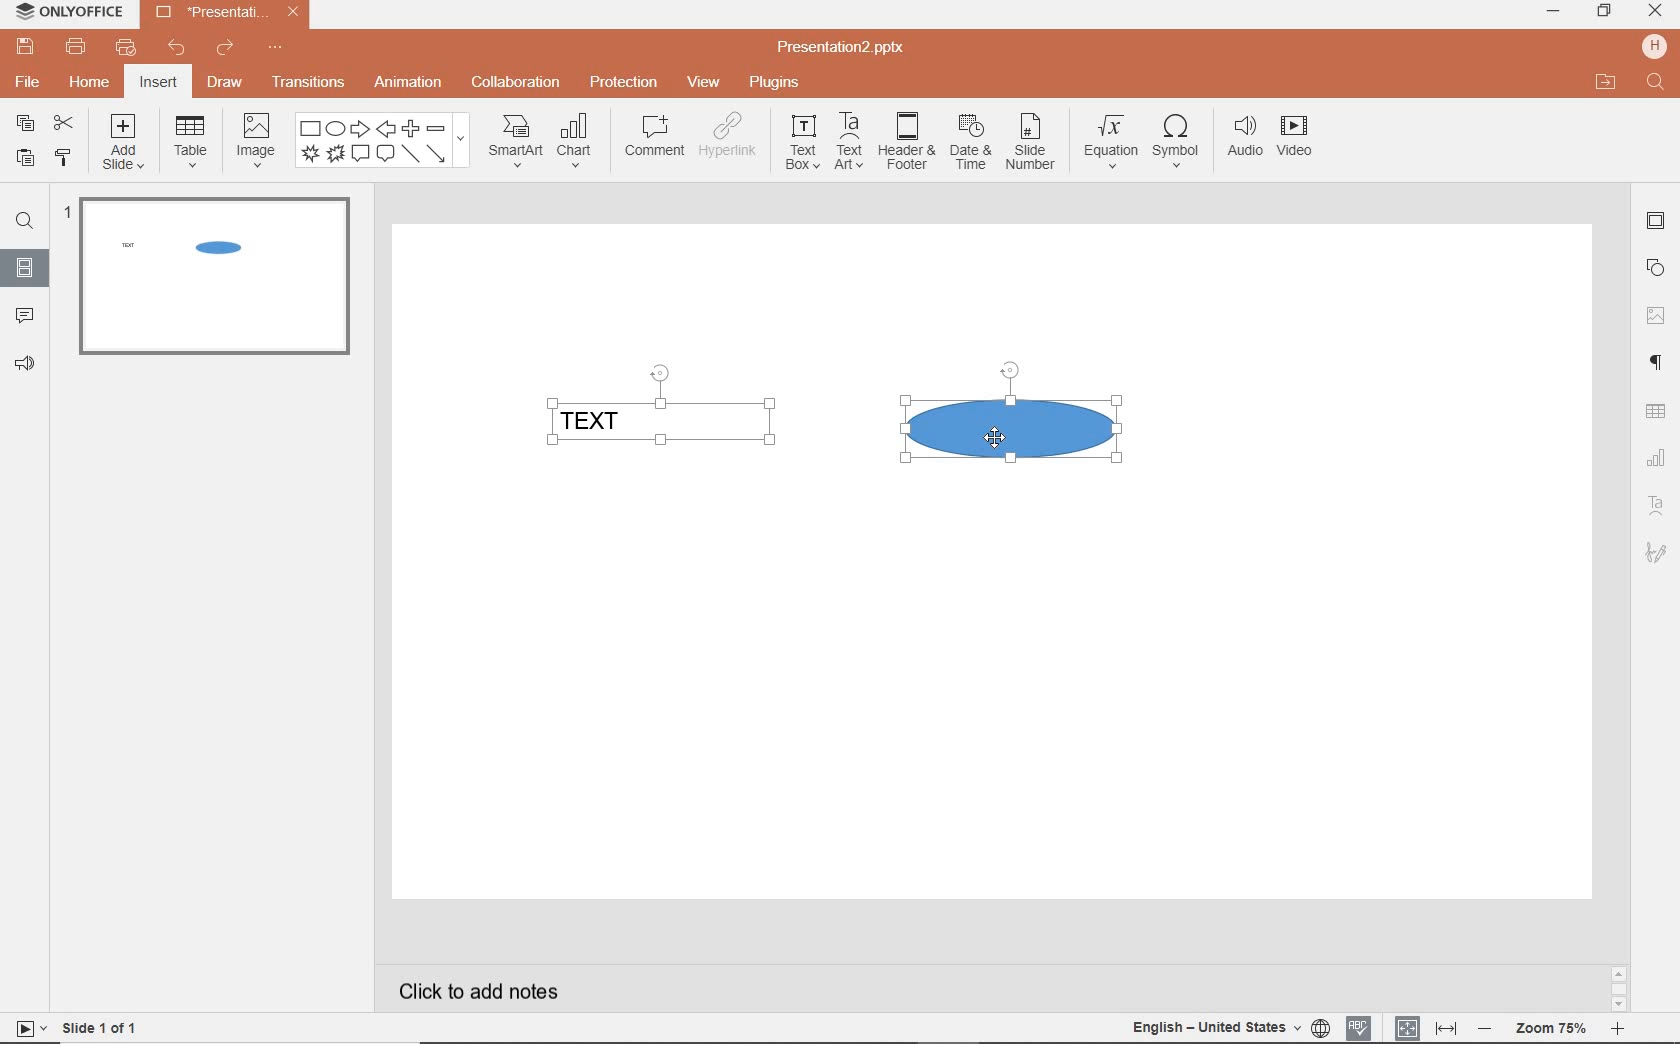  I want to click on equation, so click(1107, 145).